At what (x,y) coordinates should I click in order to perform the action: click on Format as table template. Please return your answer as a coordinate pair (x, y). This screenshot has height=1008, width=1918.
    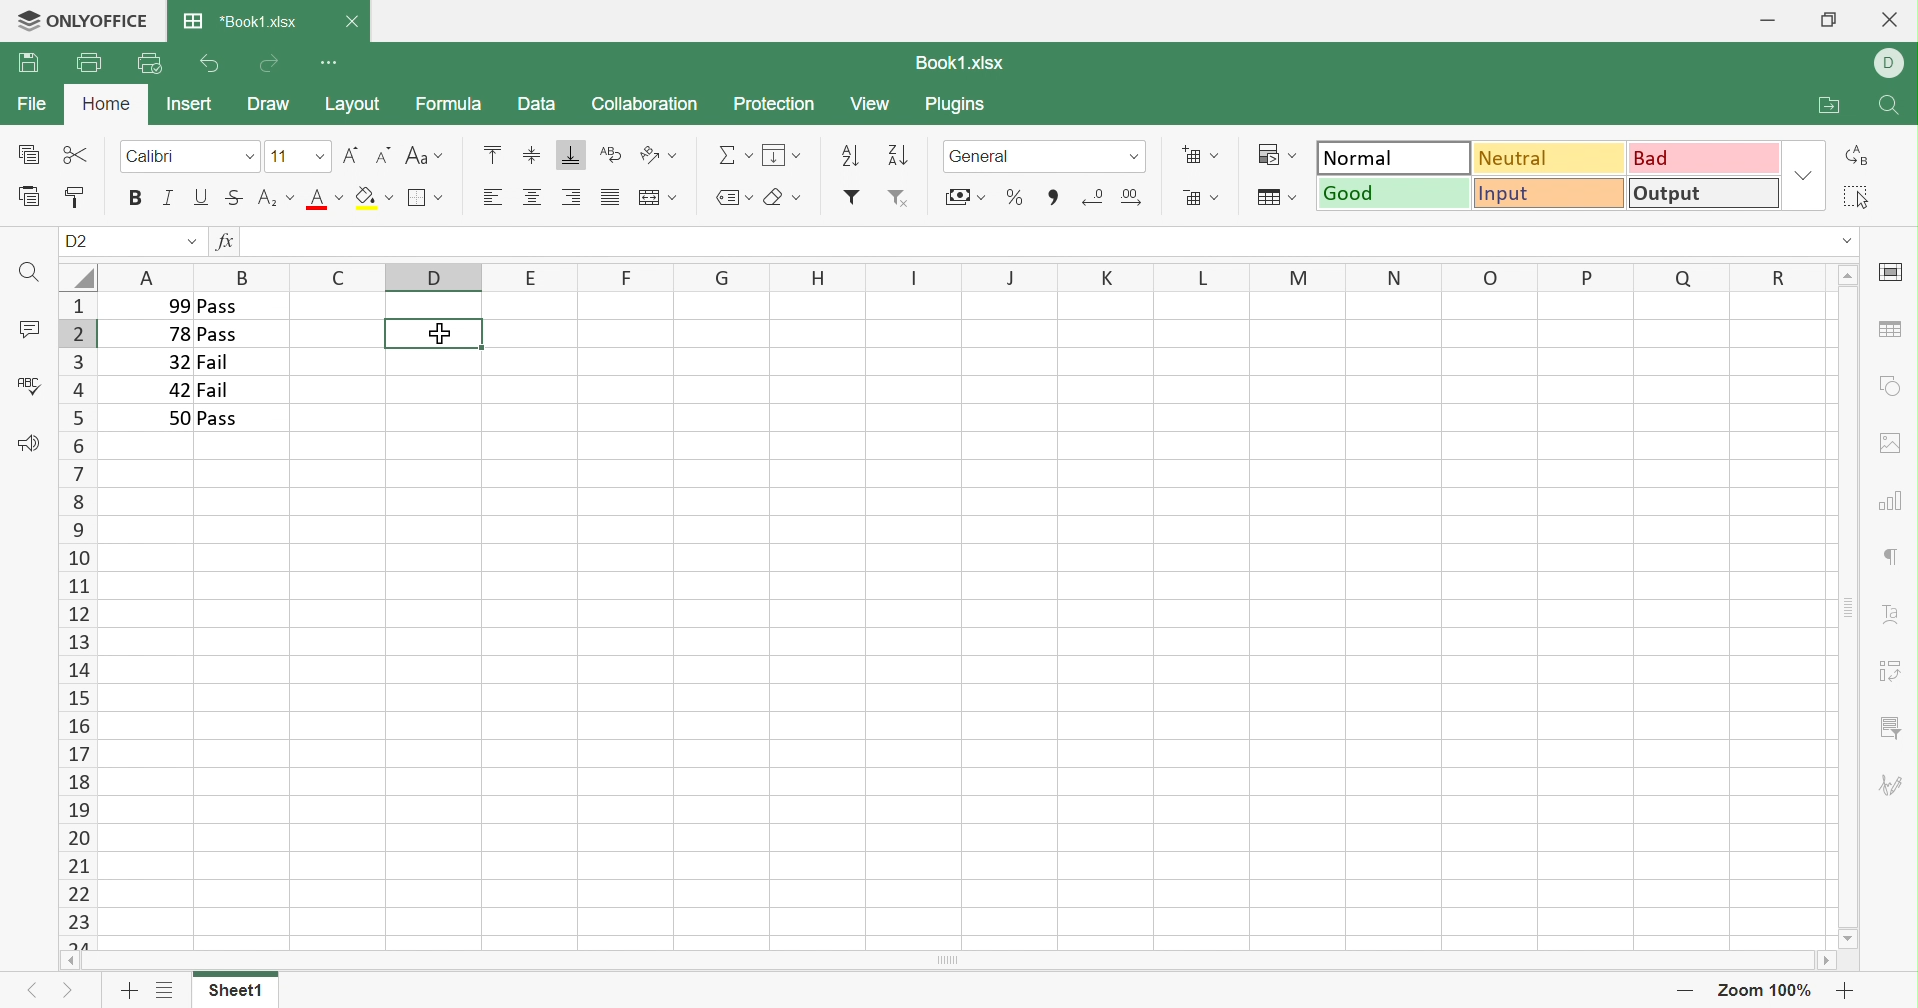
    Looking at the image, I should click on (1274, 198).